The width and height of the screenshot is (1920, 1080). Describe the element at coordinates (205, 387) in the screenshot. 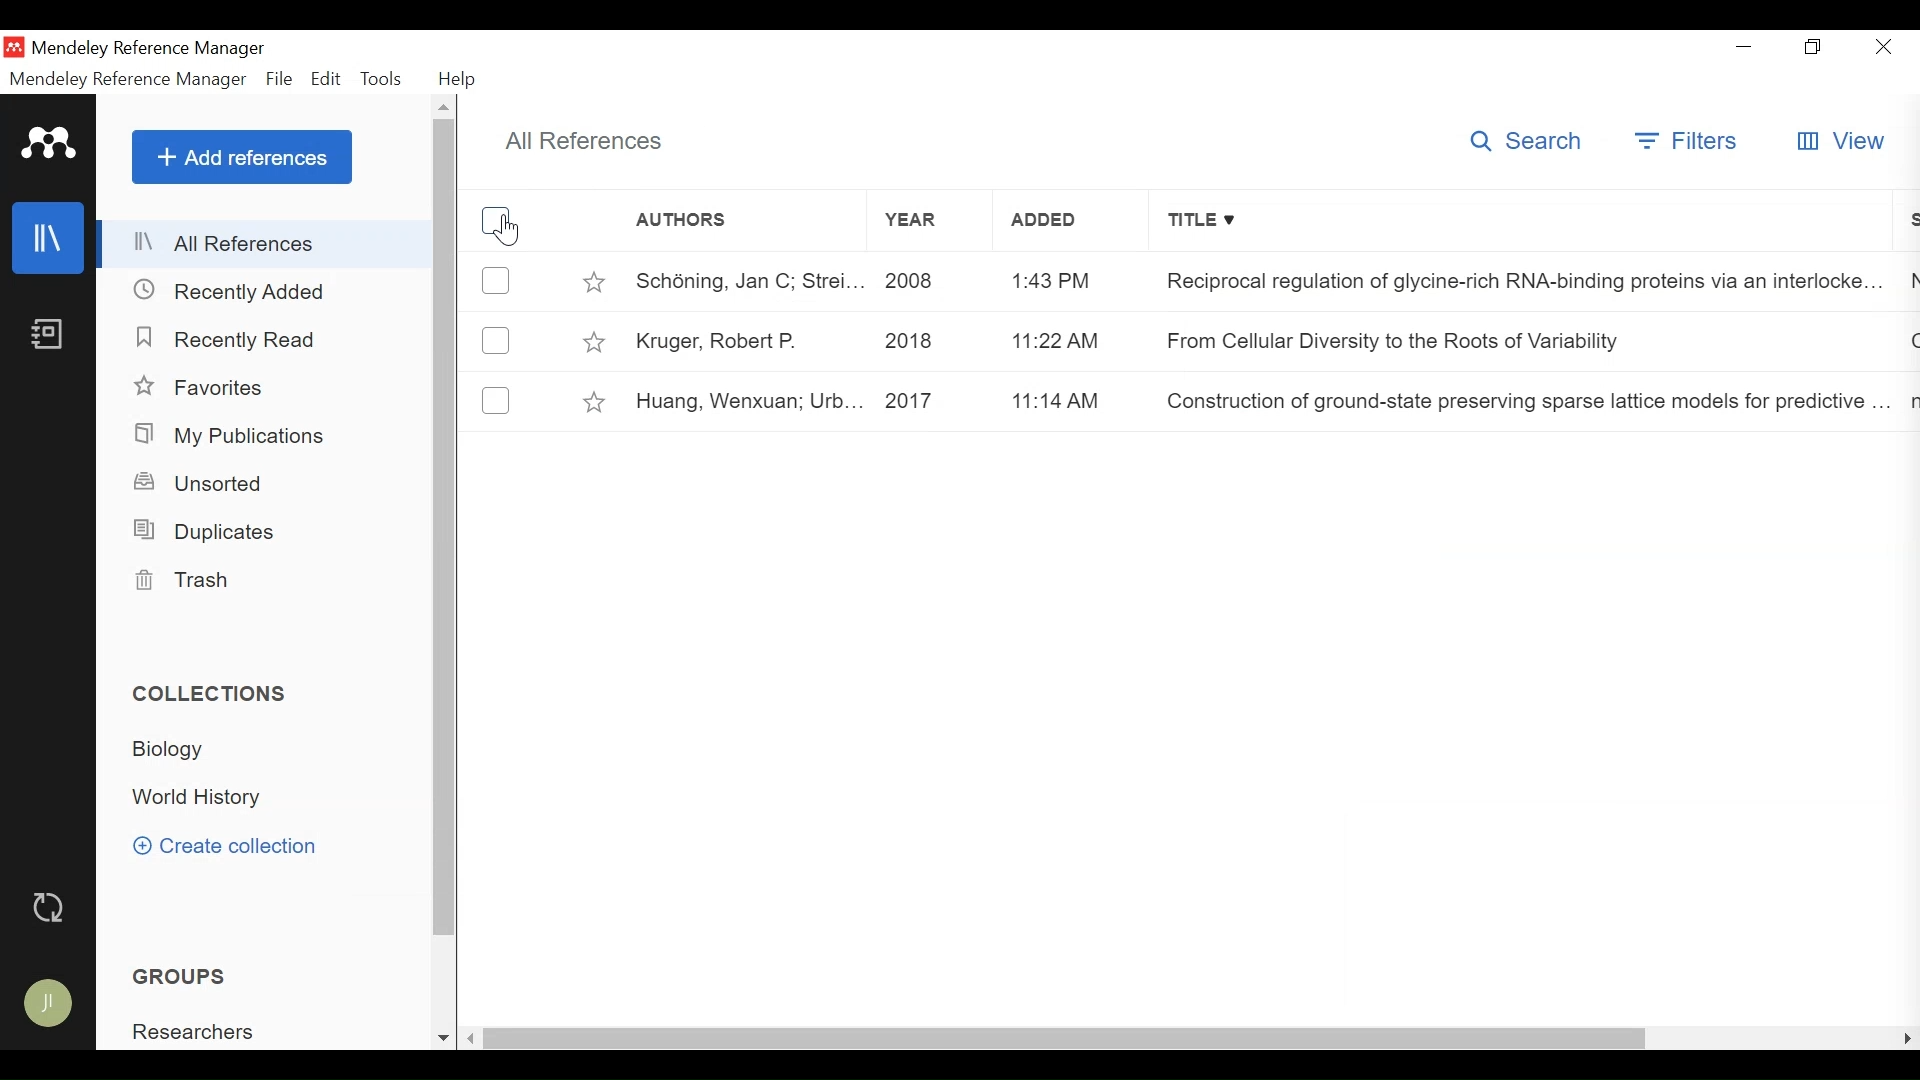

I see `Favorites` at that location.